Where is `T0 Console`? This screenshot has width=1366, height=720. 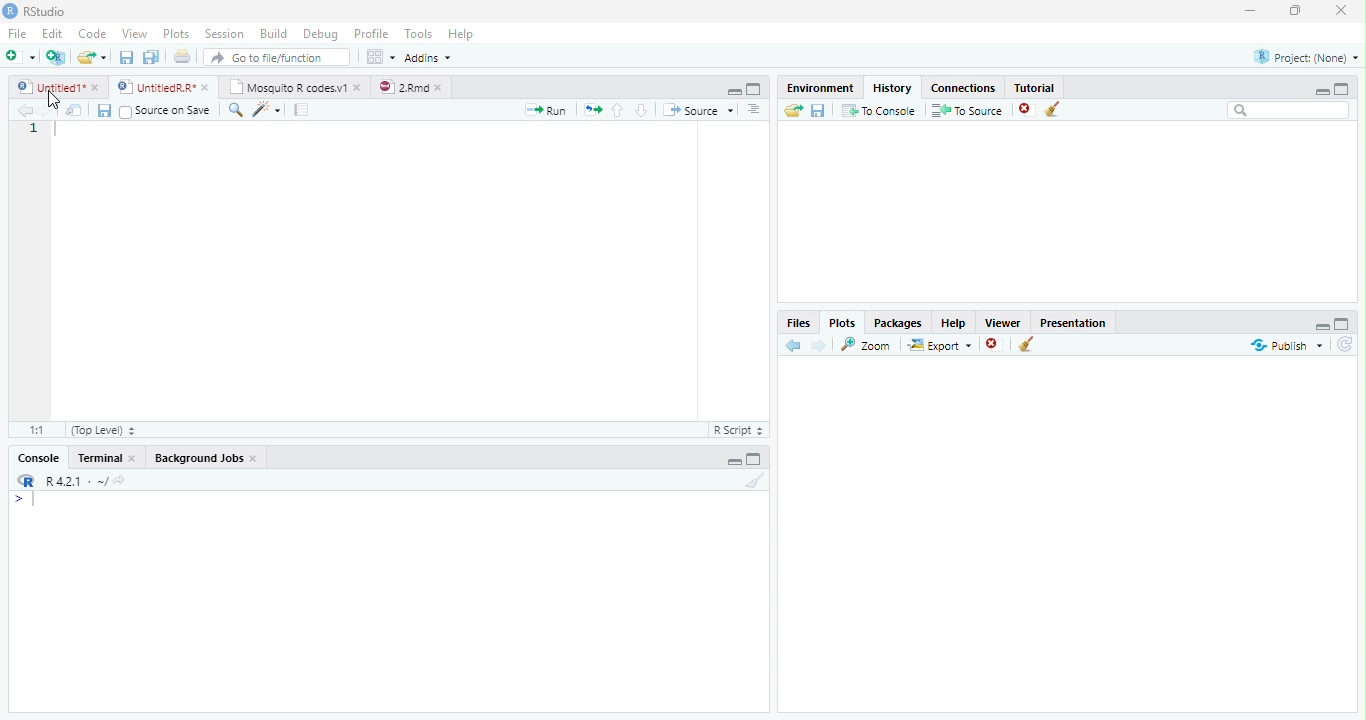
T0 Console is located at coordinates (878, 109).